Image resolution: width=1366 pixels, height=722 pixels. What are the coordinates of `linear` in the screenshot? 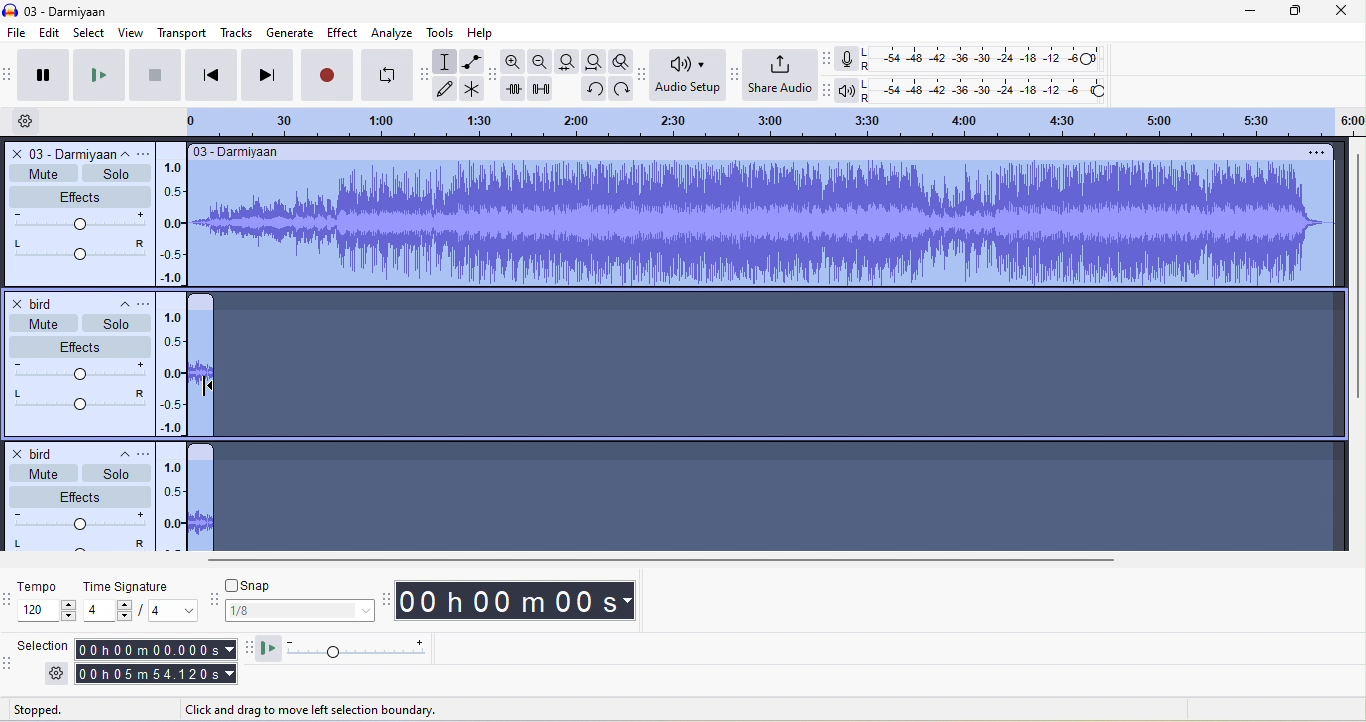 It's located at (172, 506).